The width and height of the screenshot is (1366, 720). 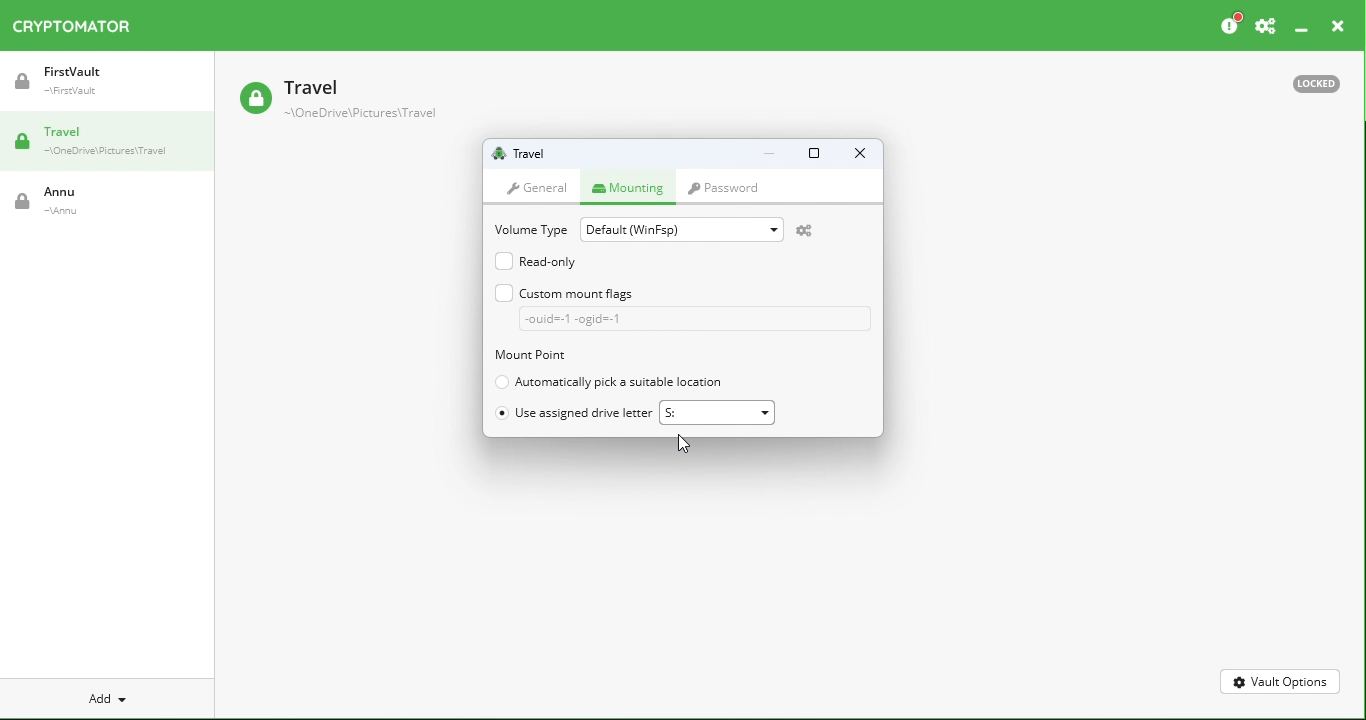 What do you see at coordinates (729, 188) in the screenshot?
I see `Password` at bounding box center [729, 188].